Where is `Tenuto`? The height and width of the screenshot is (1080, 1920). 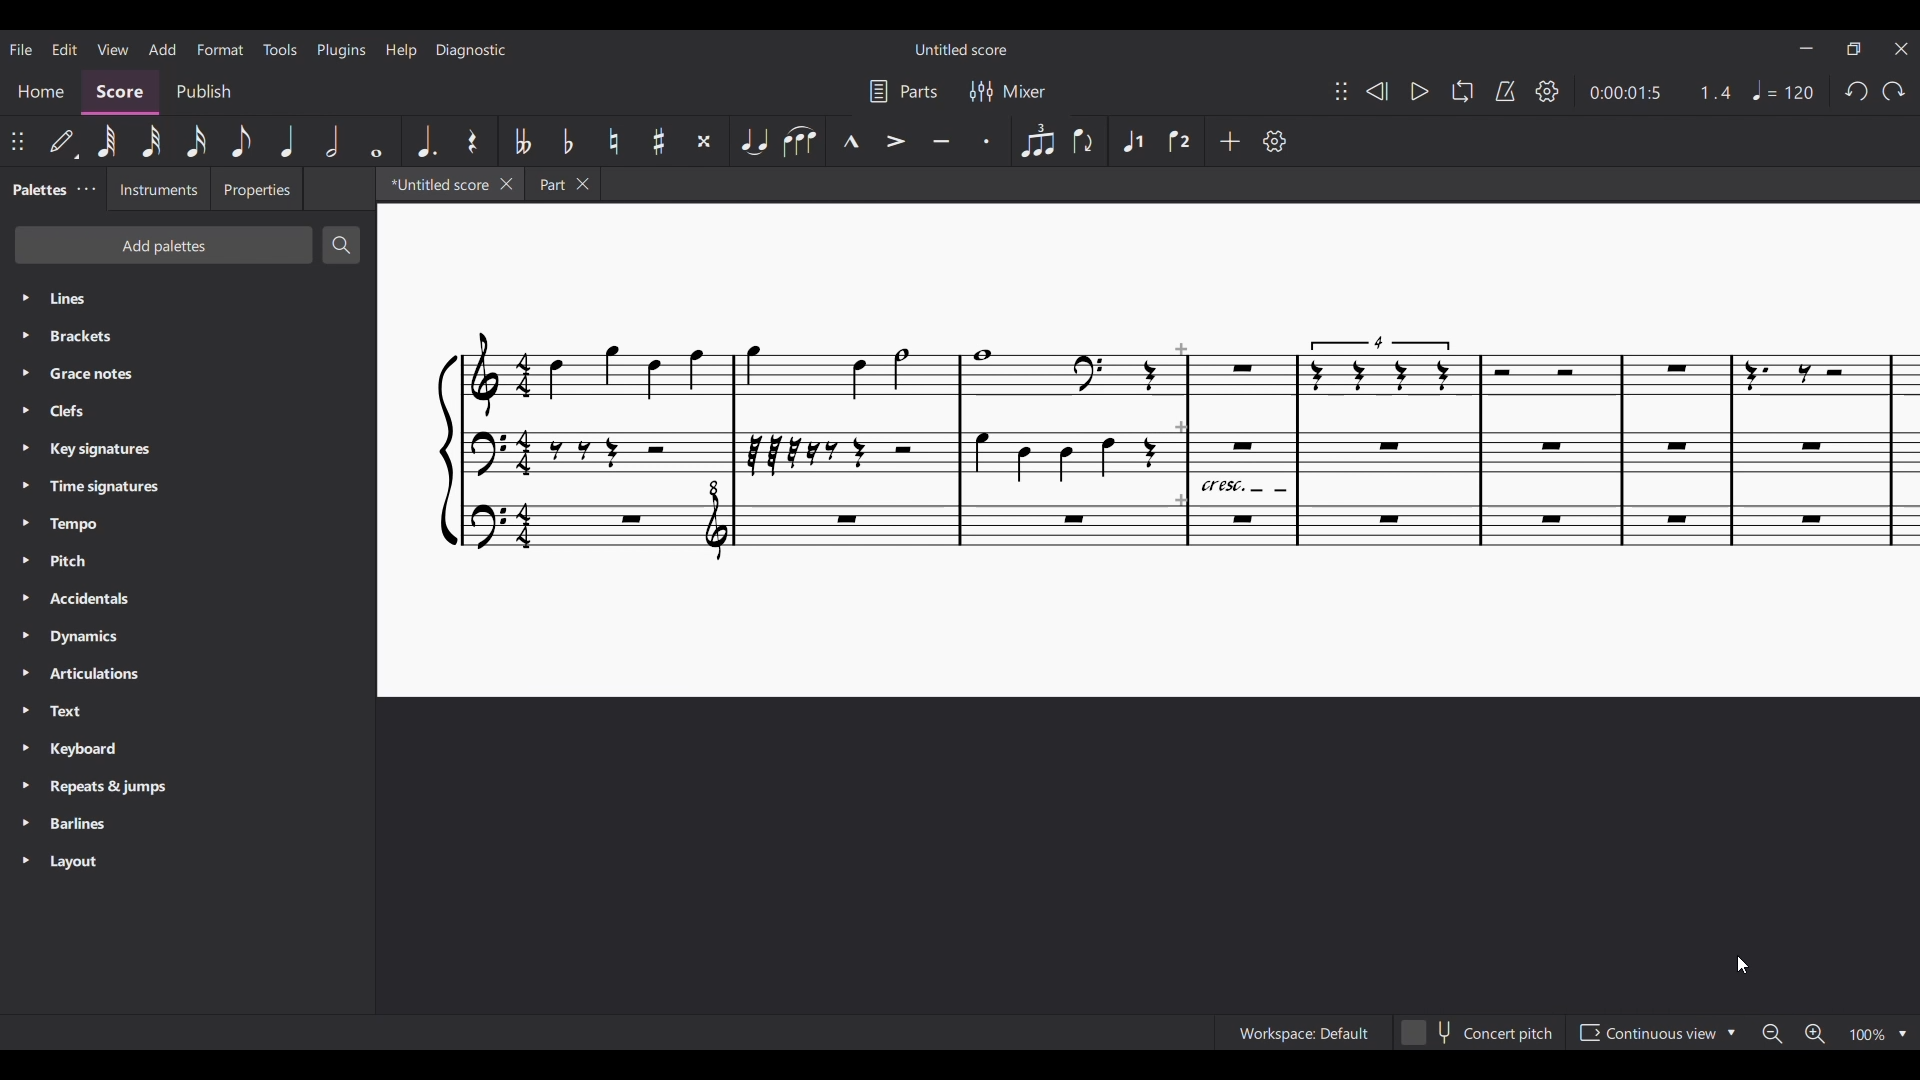 Tenuto is located at coordinates (942, 141).